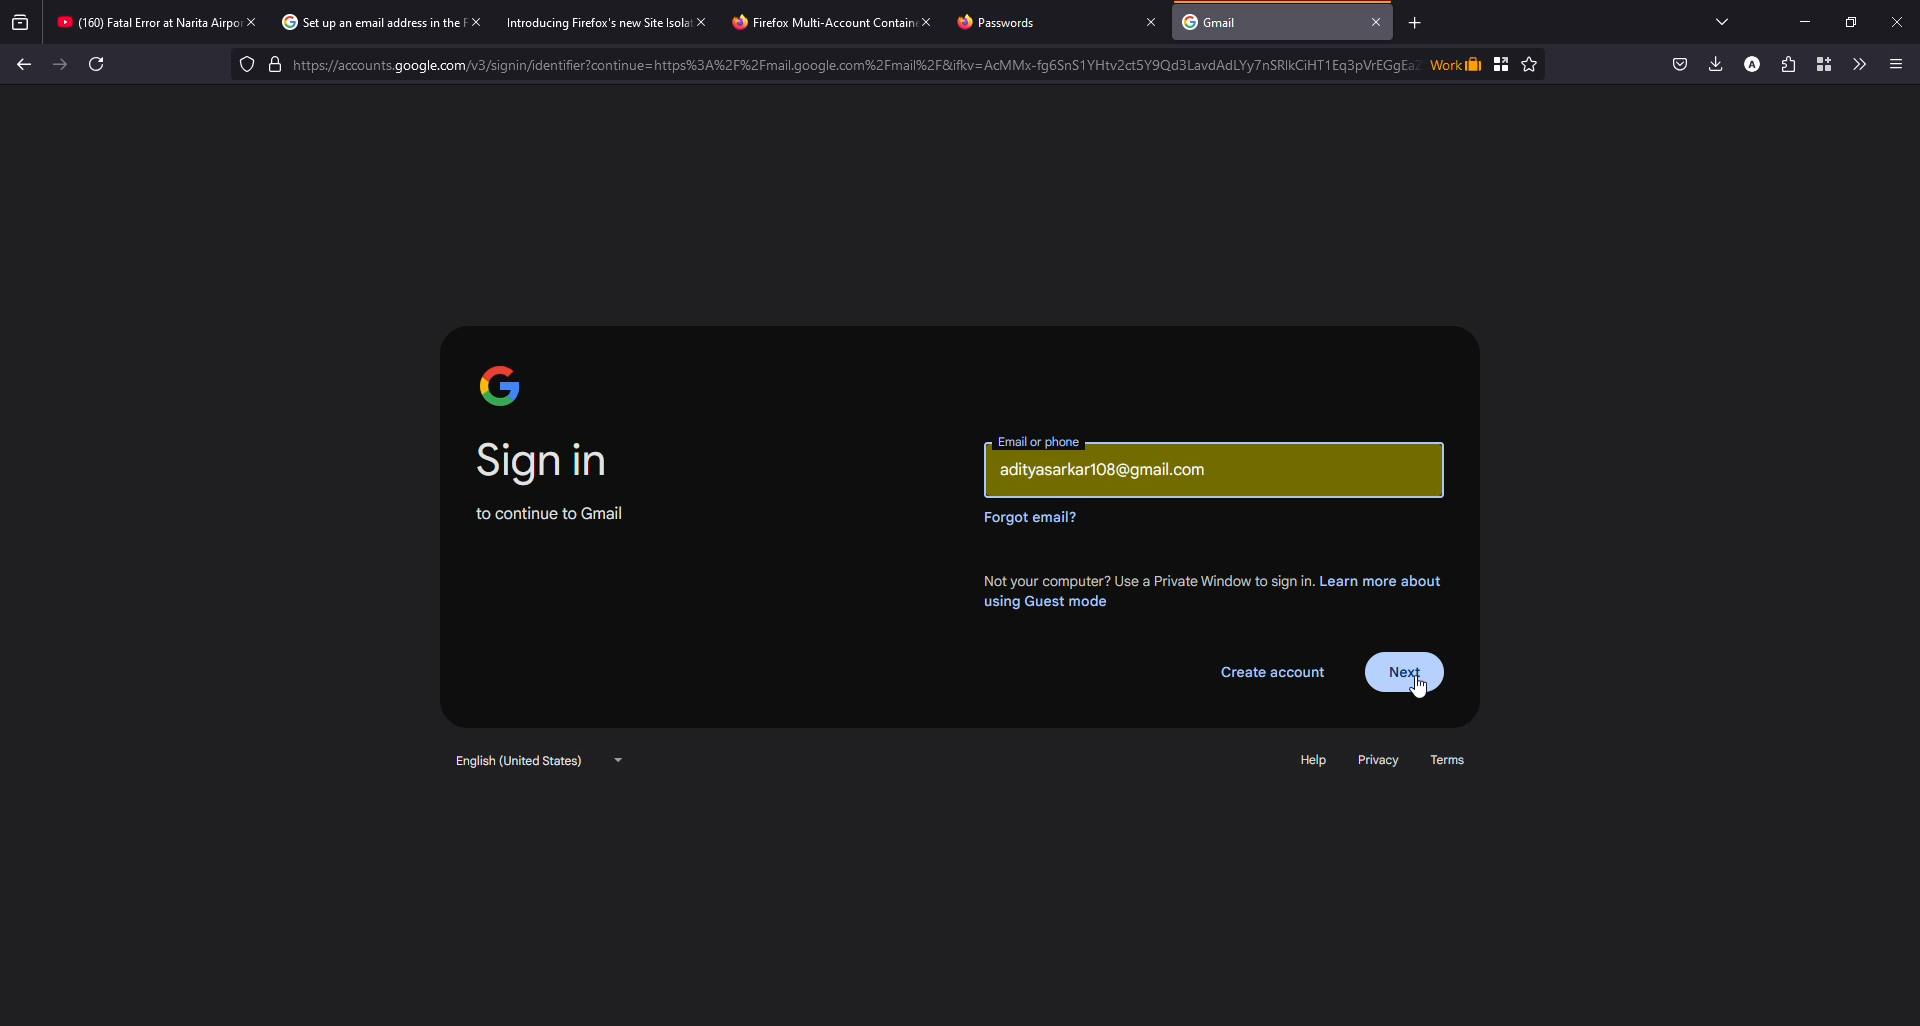  I want to click on container, so click(1820, 63).